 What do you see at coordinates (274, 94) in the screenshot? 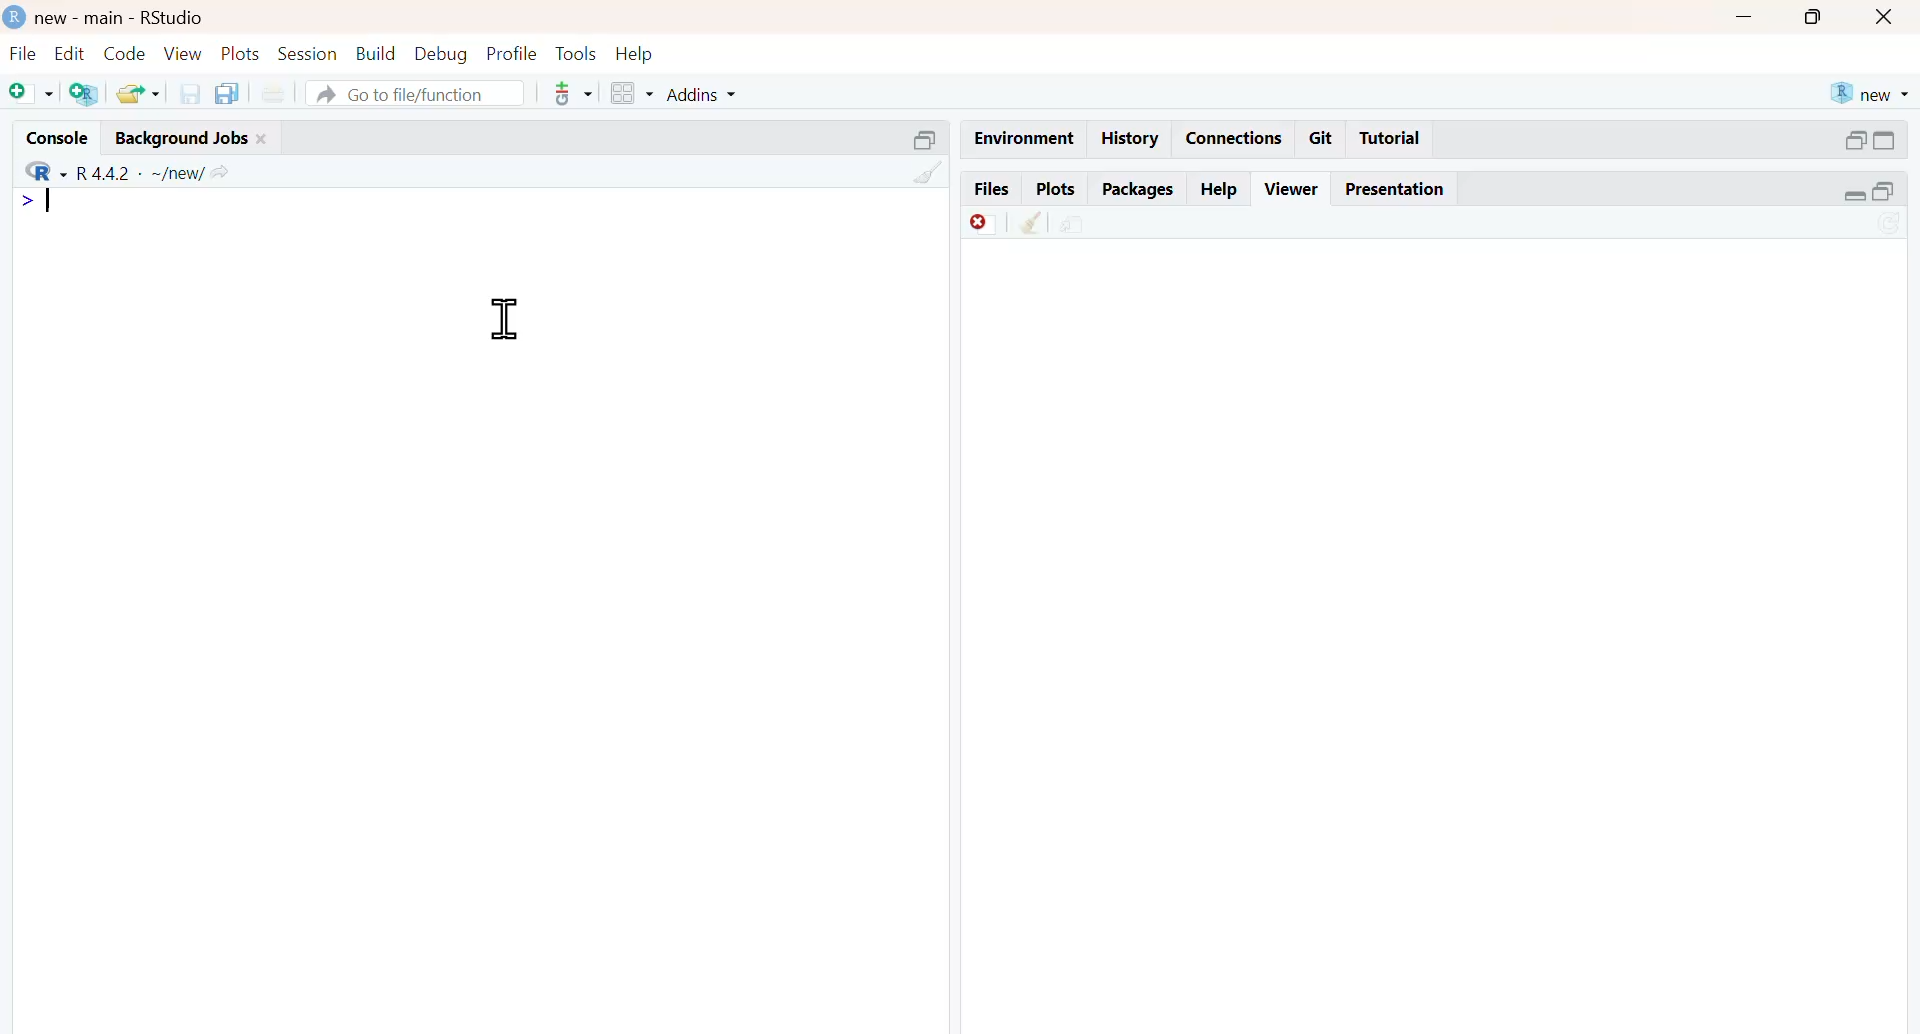
I see `print` at bounding box center [274, 94].